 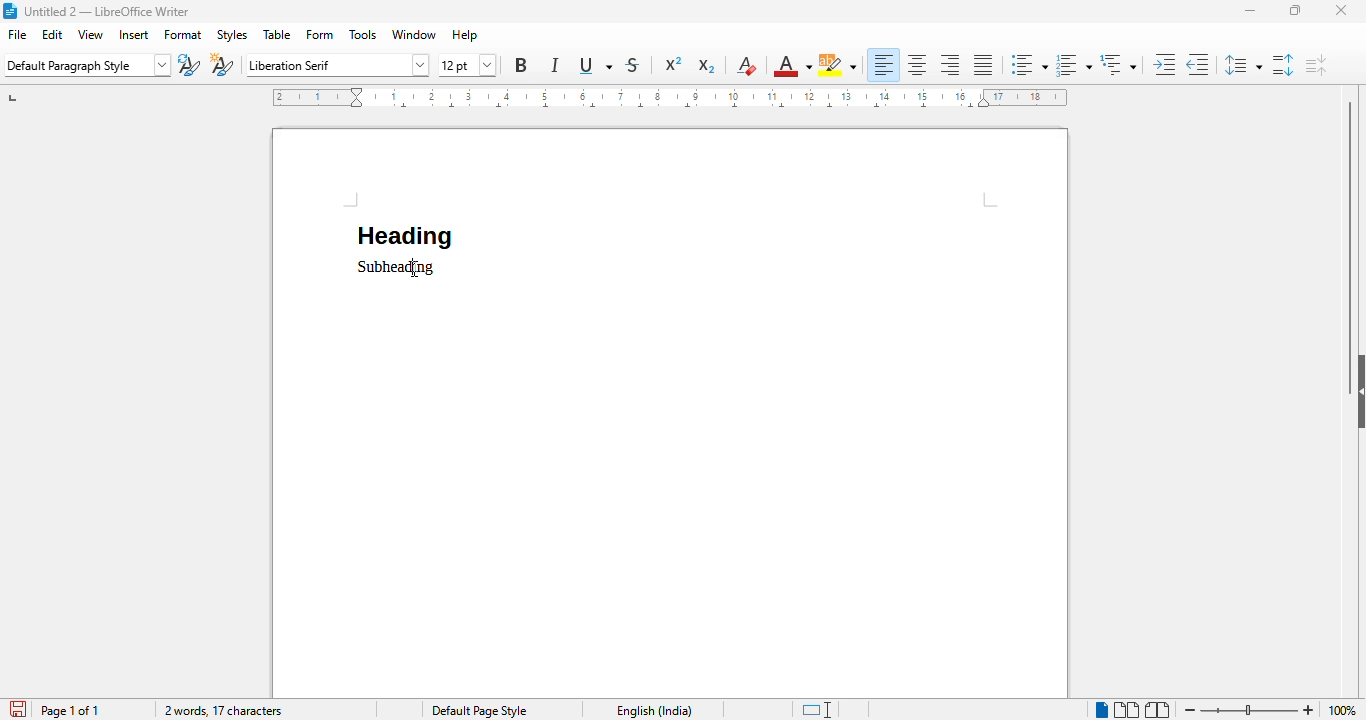 I want to click on character highlighting color, so click(x=837, y=65).